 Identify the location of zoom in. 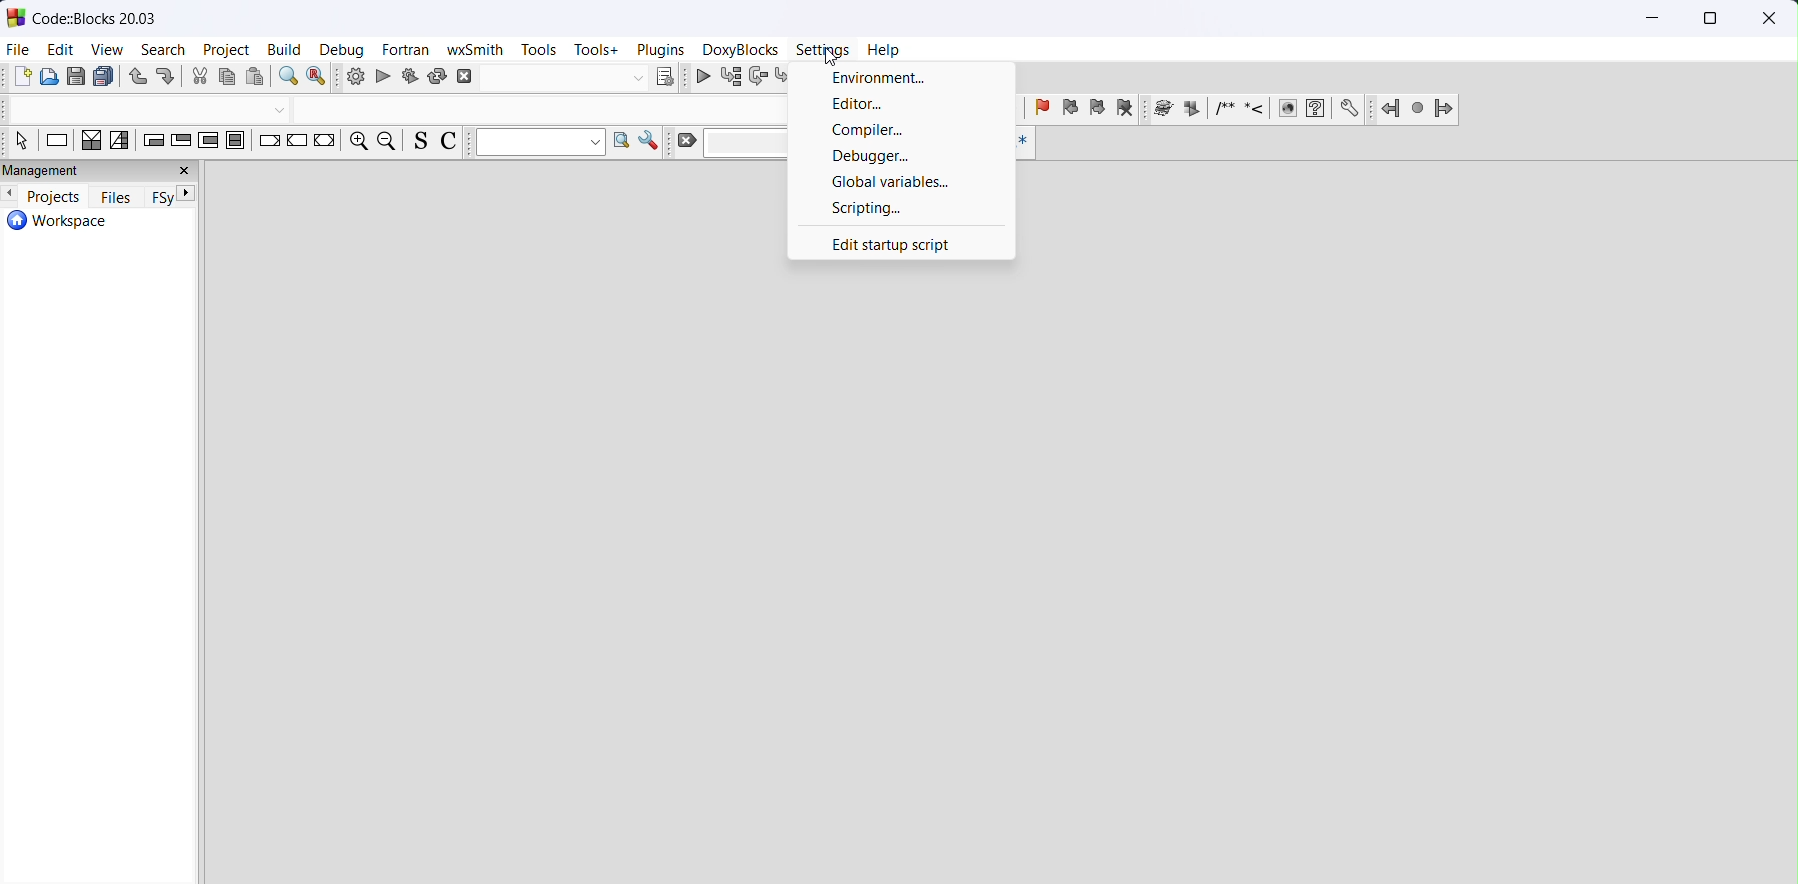
(358, 142).